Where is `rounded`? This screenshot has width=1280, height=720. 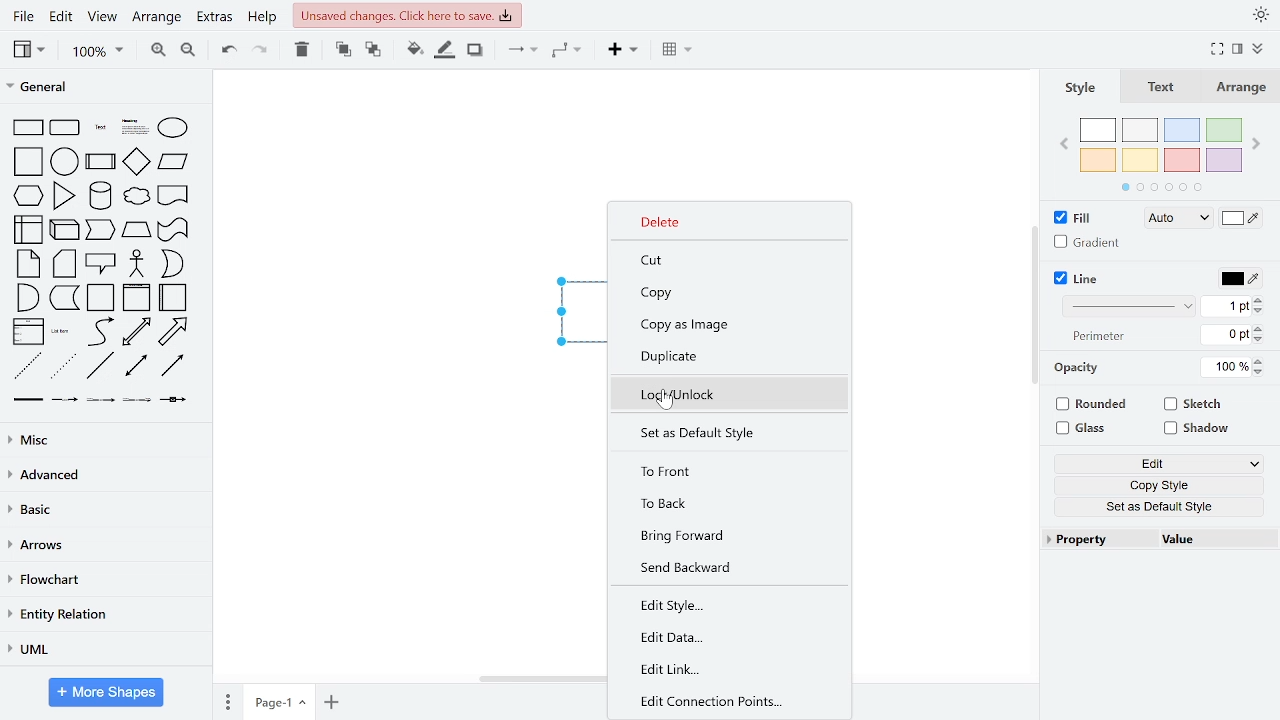
rounded is located at coordinates (1091, 404).